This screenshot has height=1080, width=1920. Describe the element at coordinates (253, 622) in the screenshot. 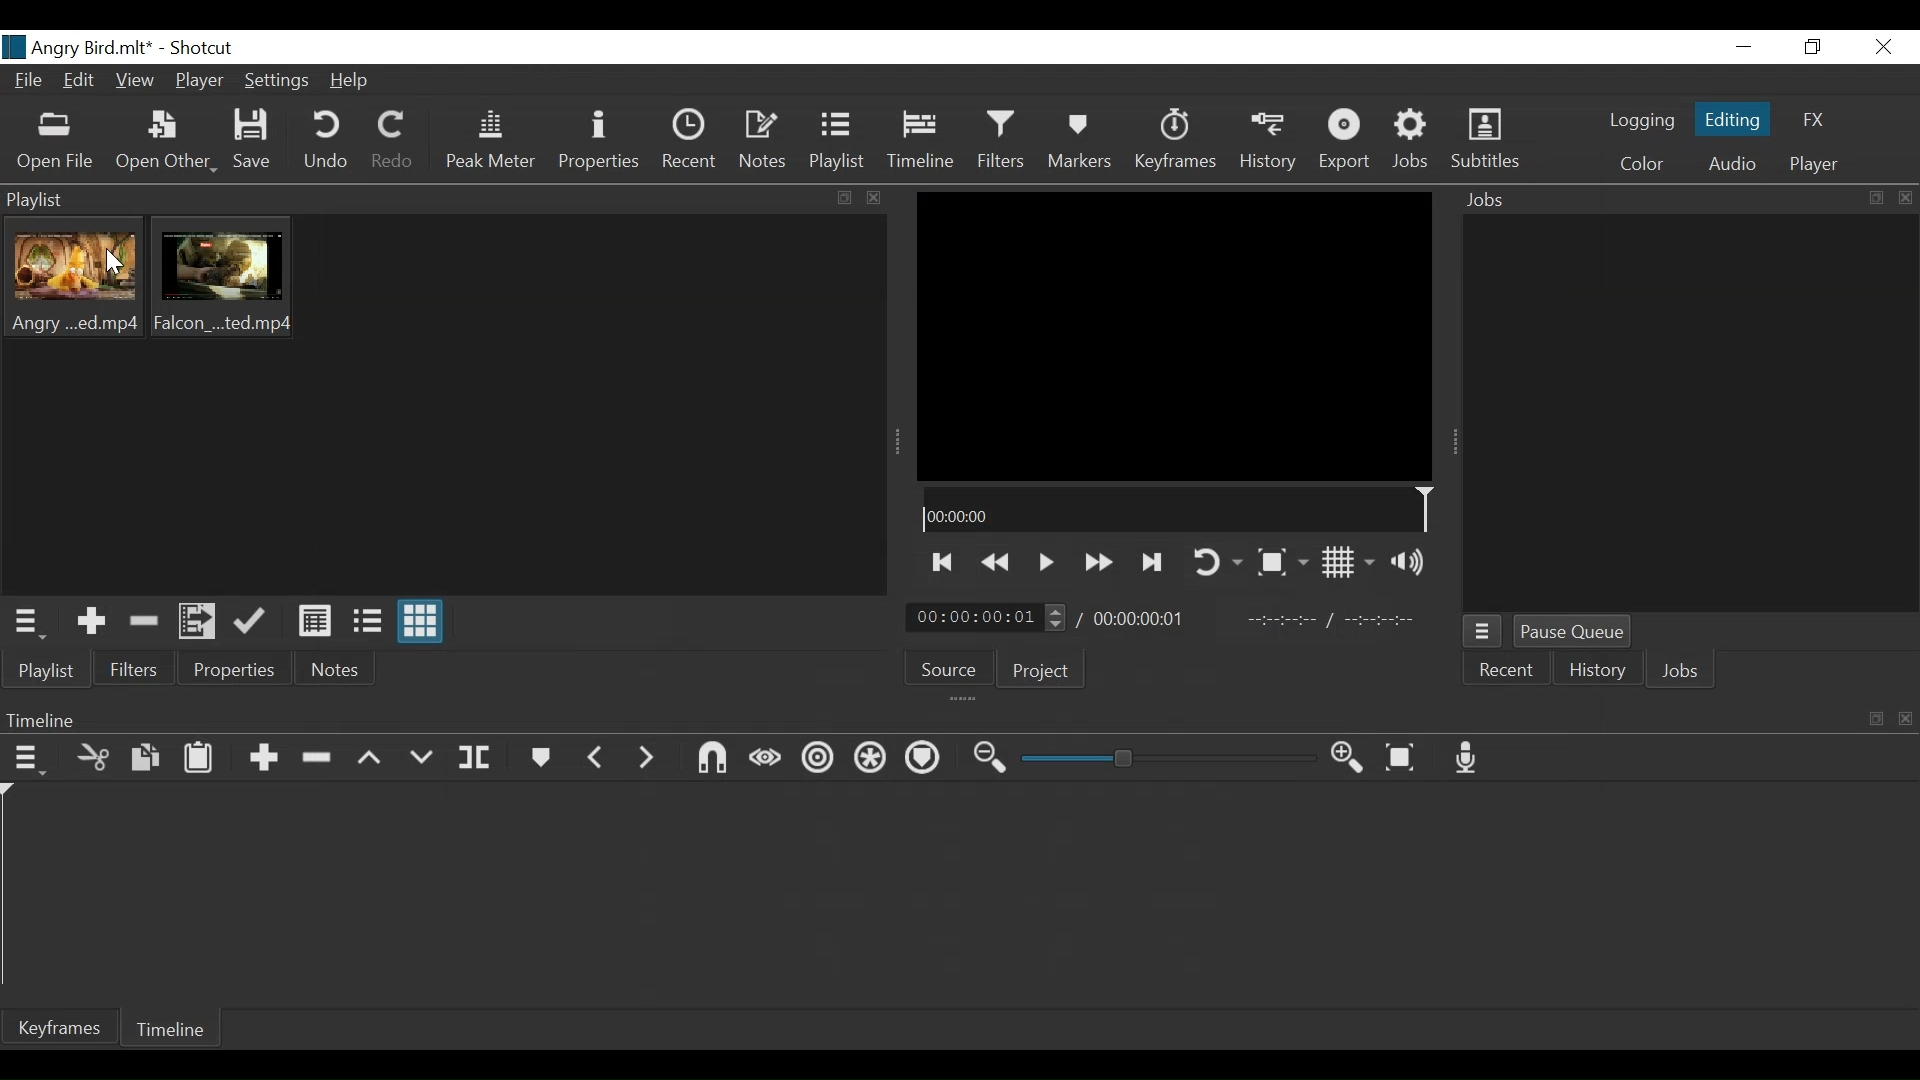

I see `Update` at that location.